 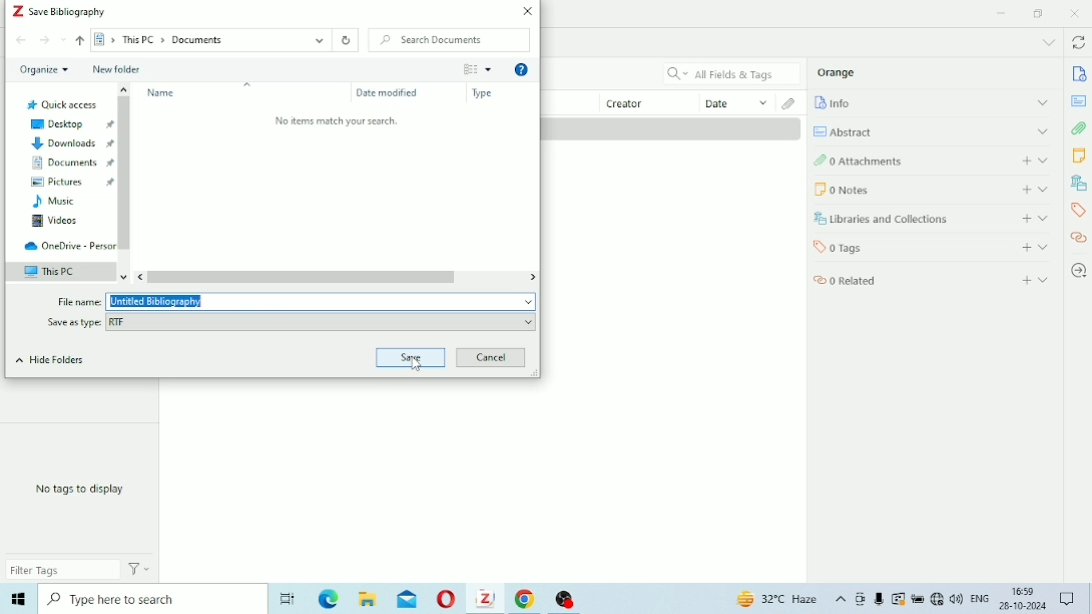 What do you see at coordinates (45, 40) in the screenshot?
I see `Forward` at bounding box center [45, 40].